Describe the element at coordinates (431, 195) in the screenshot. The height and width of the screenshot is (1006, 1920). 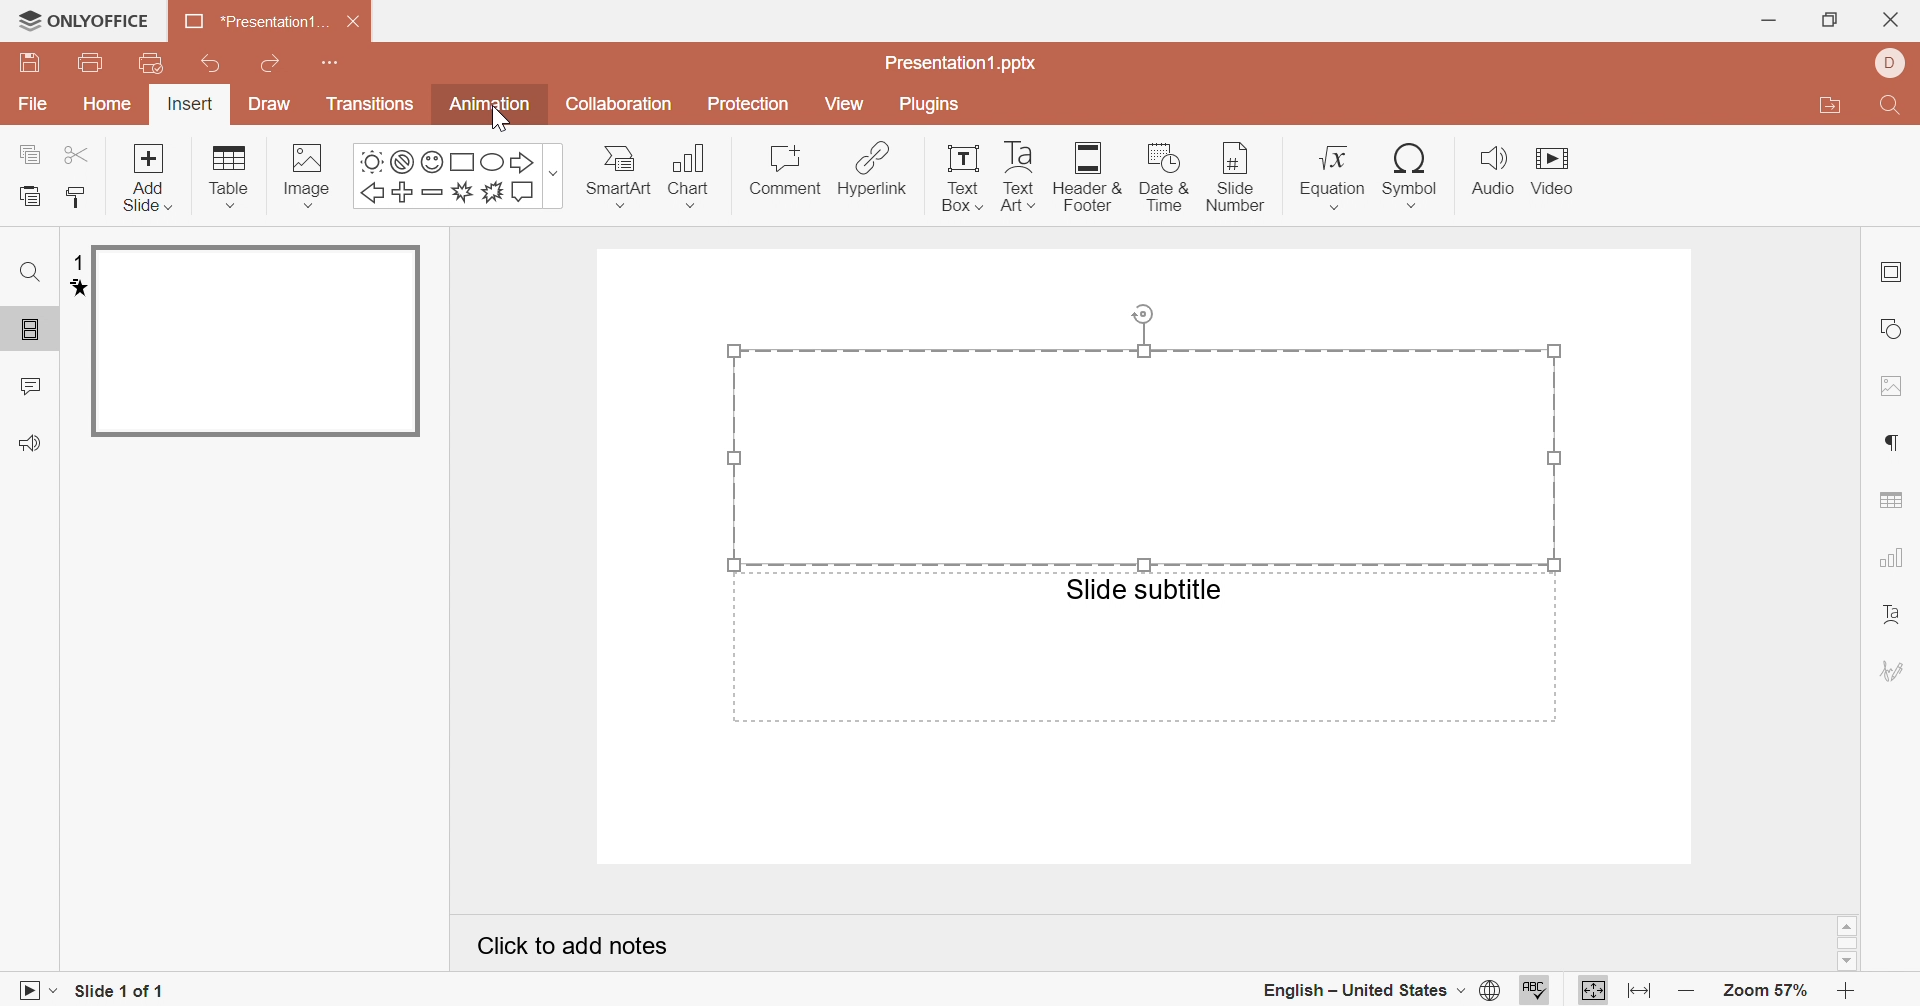
I see `minus` at that location.